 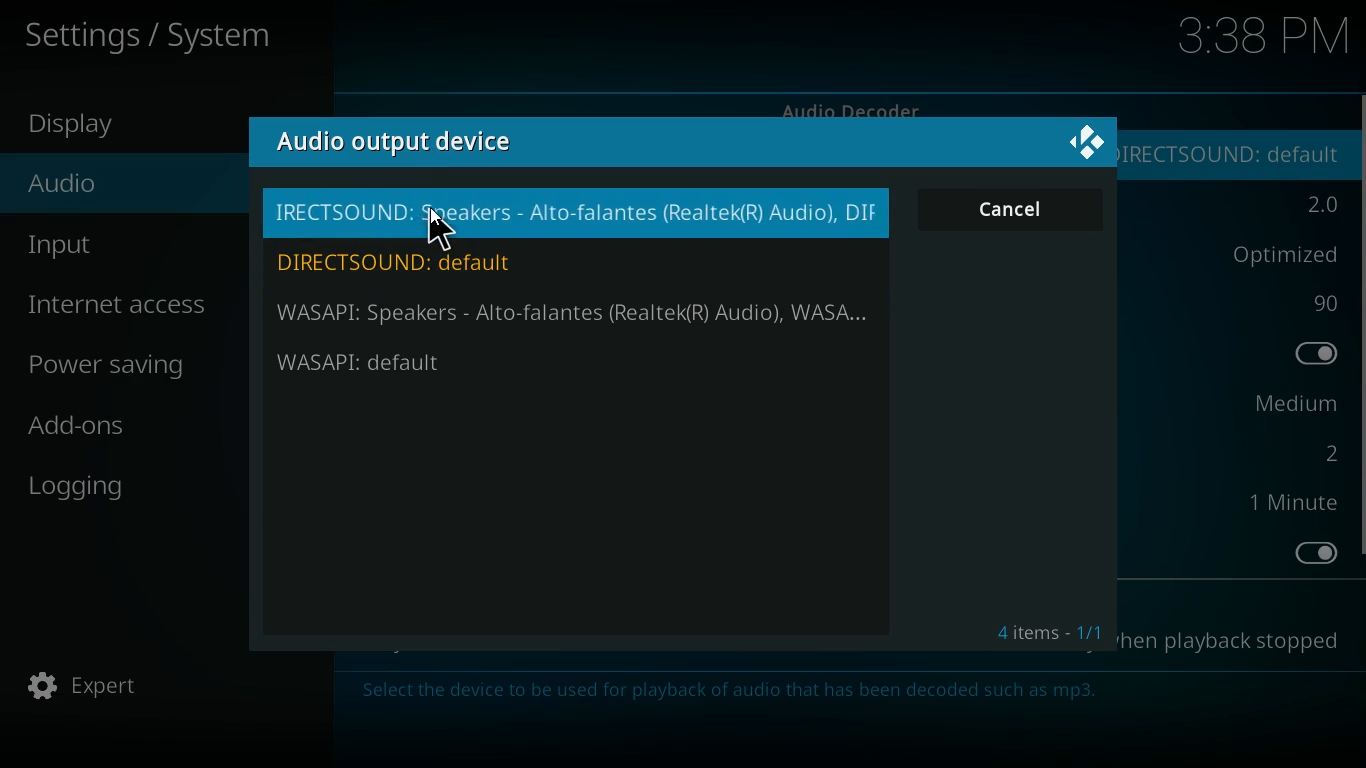 I want to click on input, so click(x=141, y=245).